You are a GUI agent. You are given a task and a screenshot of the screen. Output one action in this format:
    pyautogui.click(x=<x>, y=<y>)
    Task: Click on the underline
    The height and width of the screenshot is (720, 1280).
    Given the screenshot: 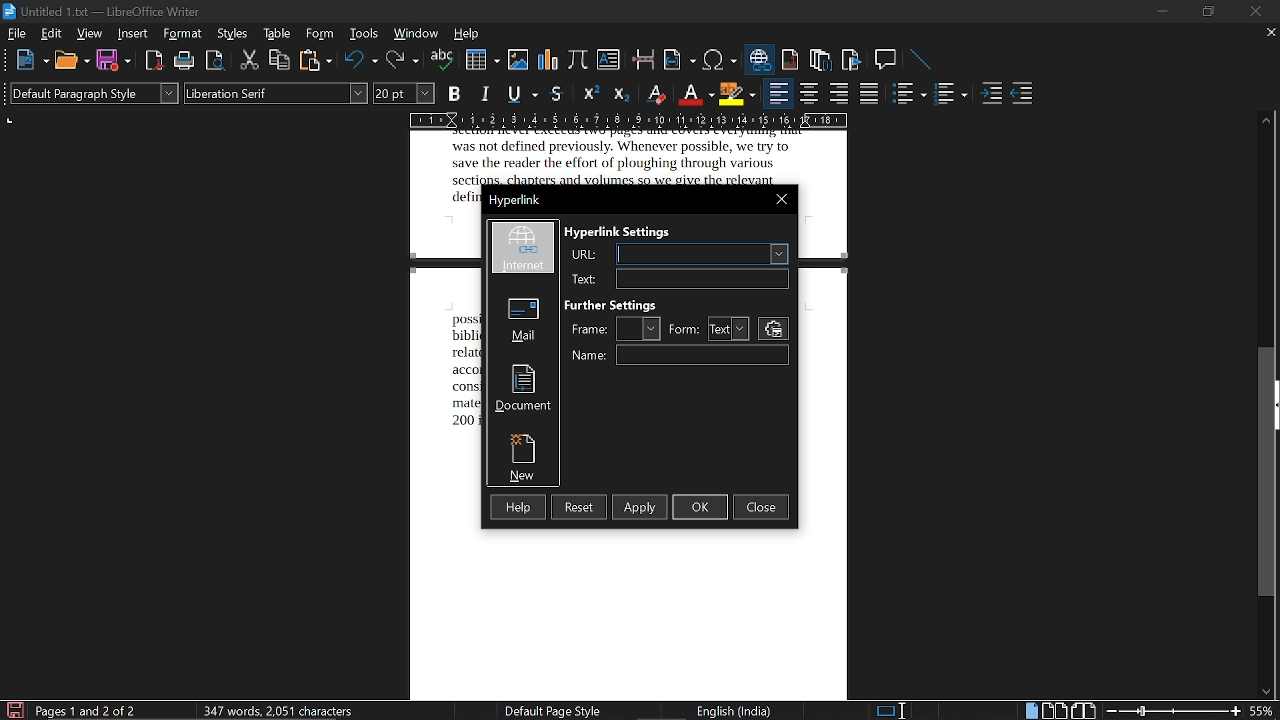 What is the action you would take?
    pyautogui.click(x=522, y=93)
    